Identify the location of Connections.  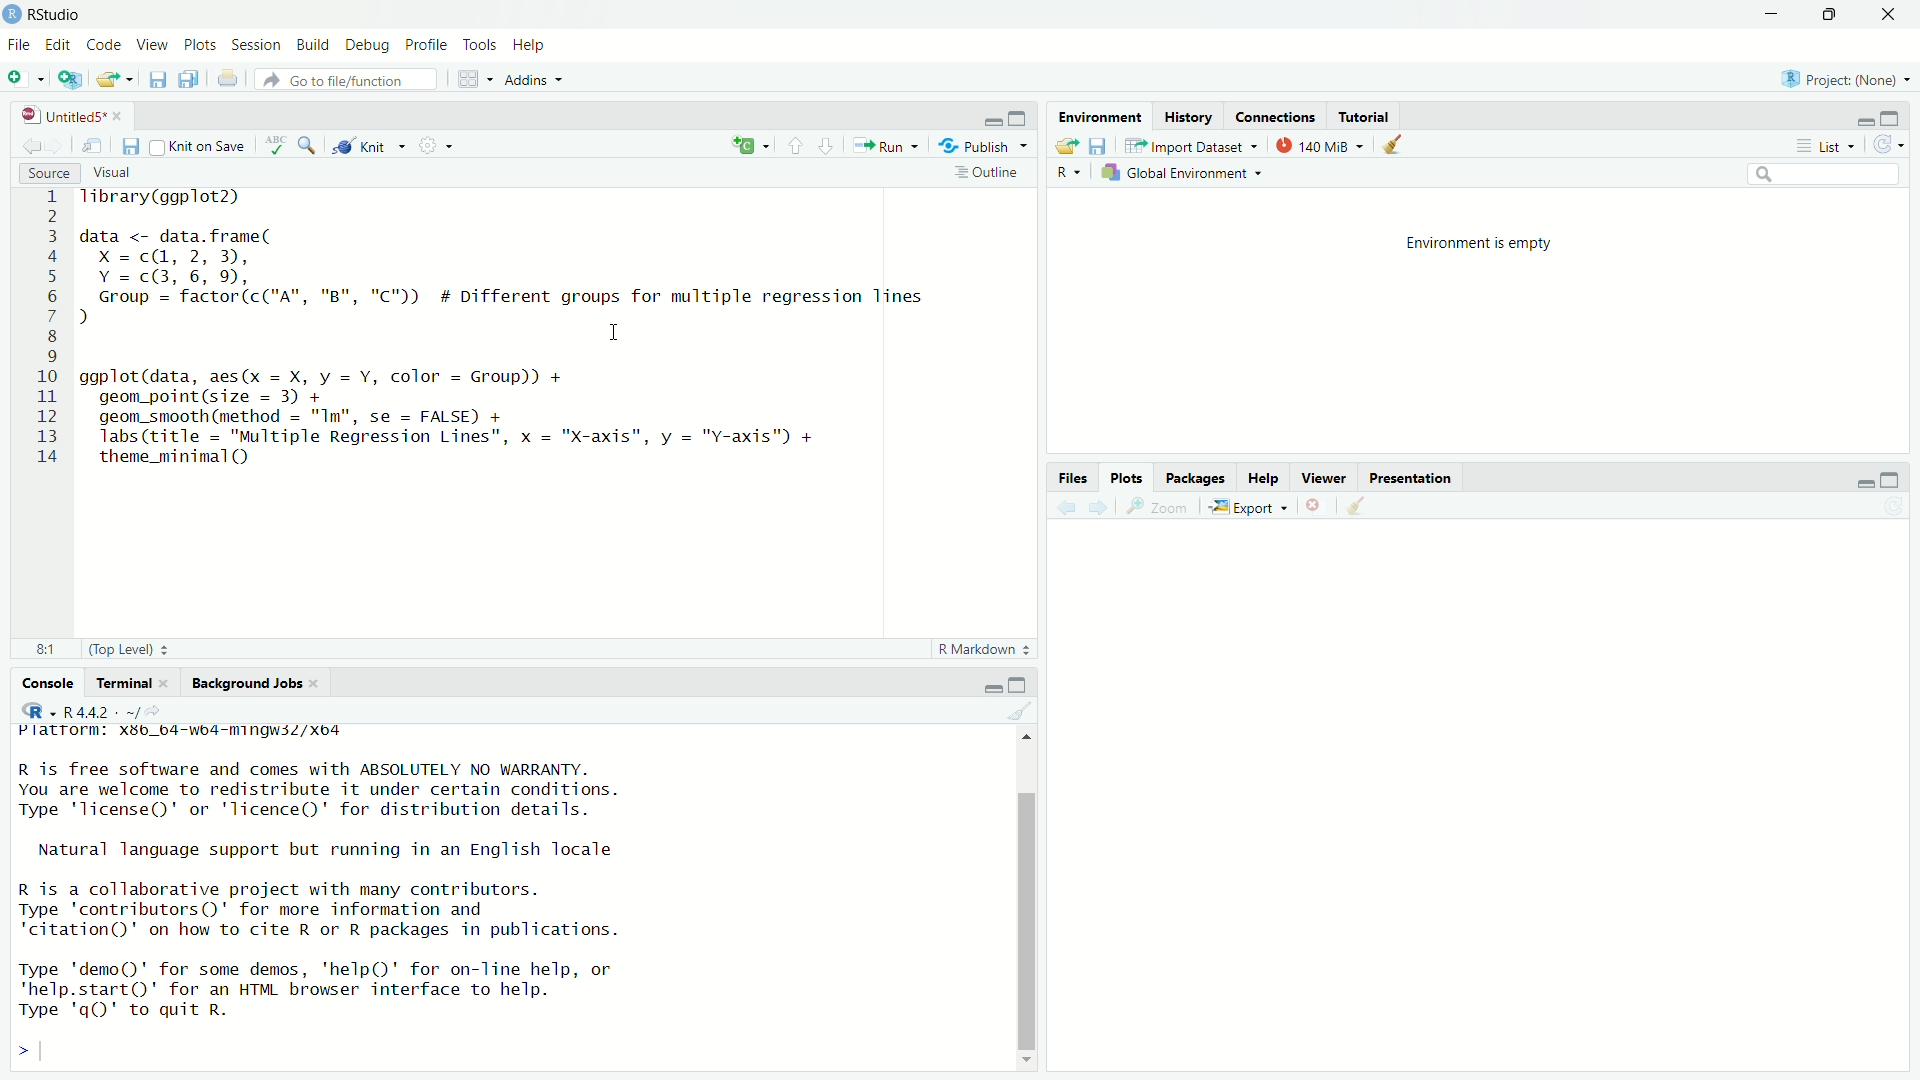
(1277, 119).